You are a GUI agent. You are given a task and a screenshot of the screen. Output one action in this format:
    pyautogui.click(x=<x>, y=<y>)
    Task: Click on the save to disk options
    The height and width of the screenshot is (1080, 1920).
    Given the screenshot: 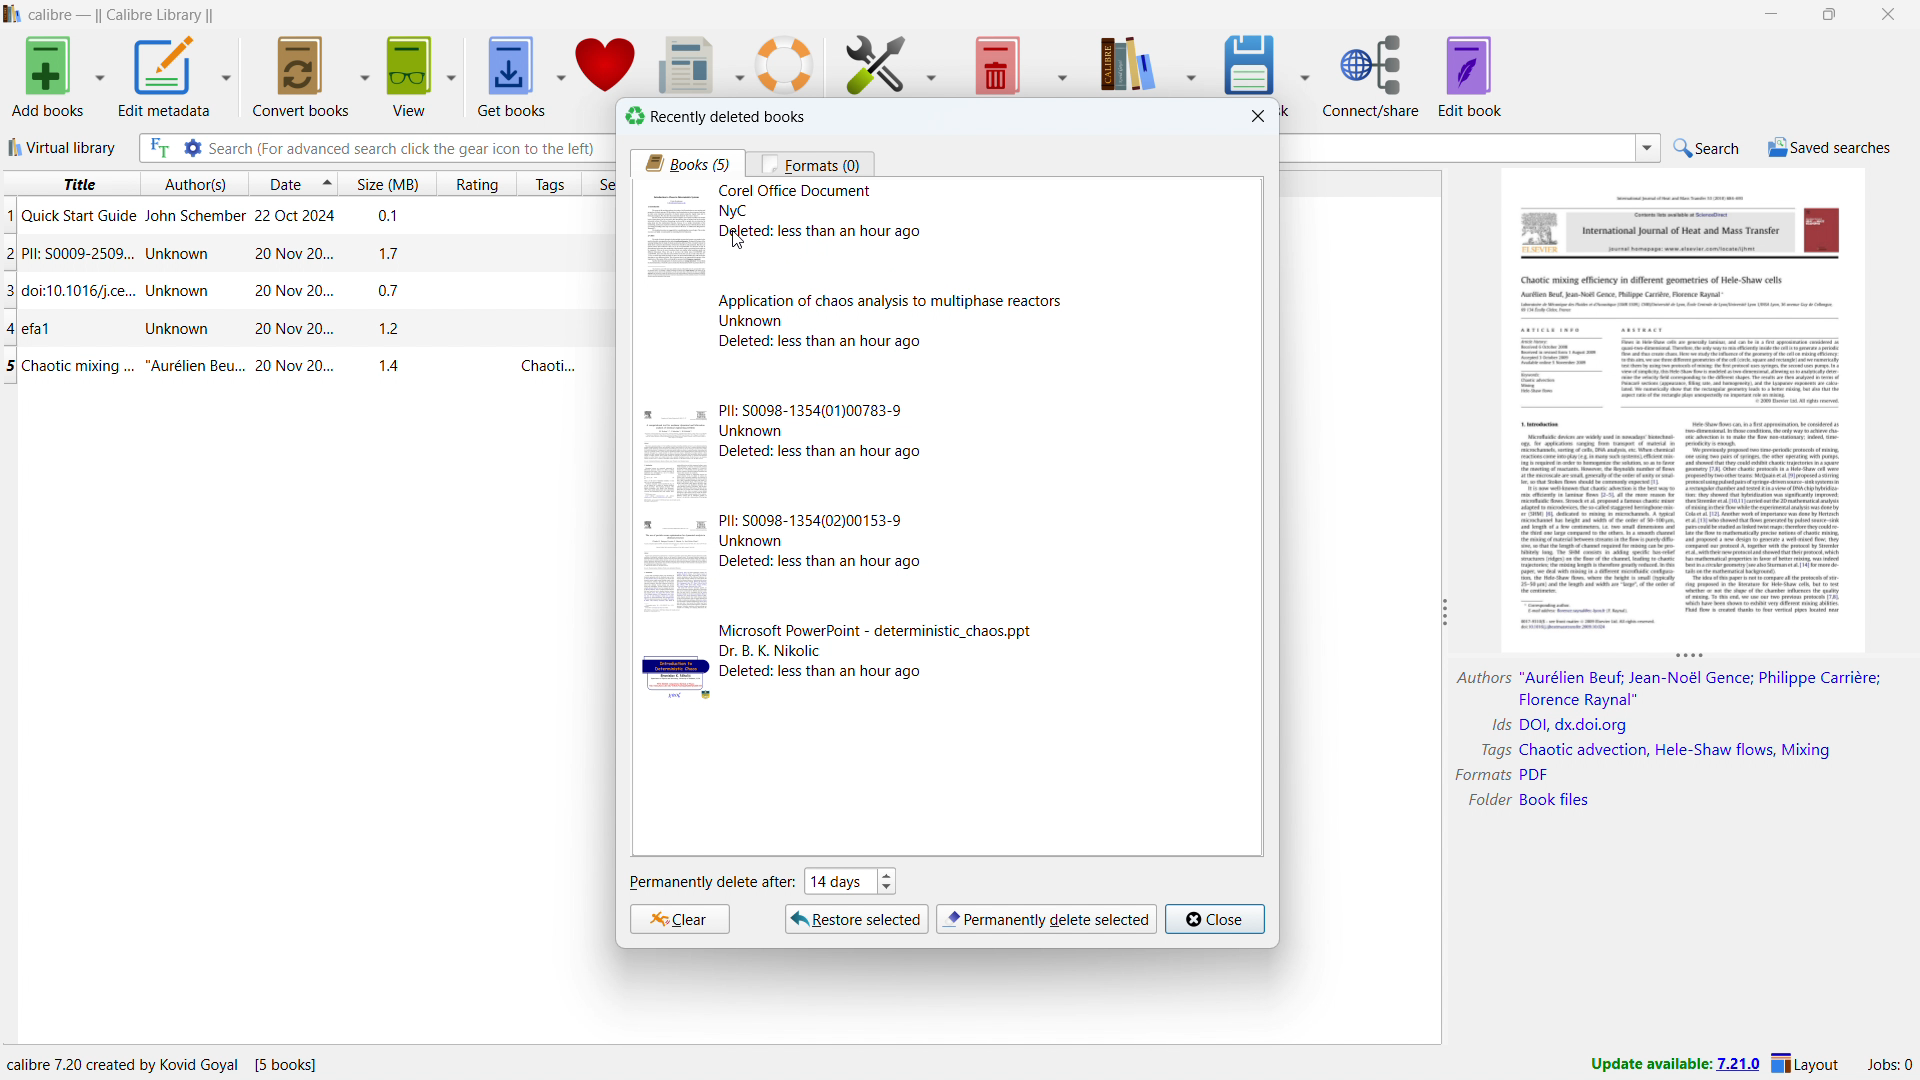 What is the action you would take?
    pyautogui.click(x=1305, y=73)
    